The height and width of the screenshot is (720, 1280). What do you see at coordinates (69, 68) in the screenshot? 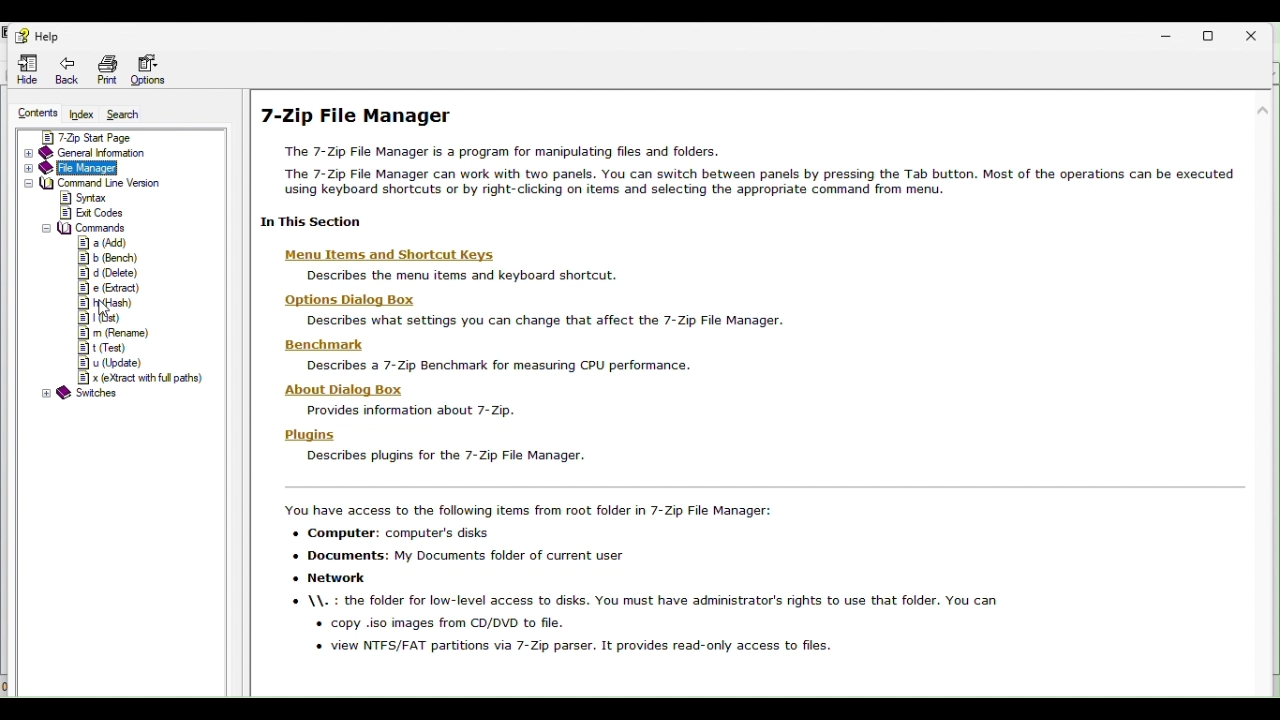
I see `Back ` at bounding box center [69, 68].